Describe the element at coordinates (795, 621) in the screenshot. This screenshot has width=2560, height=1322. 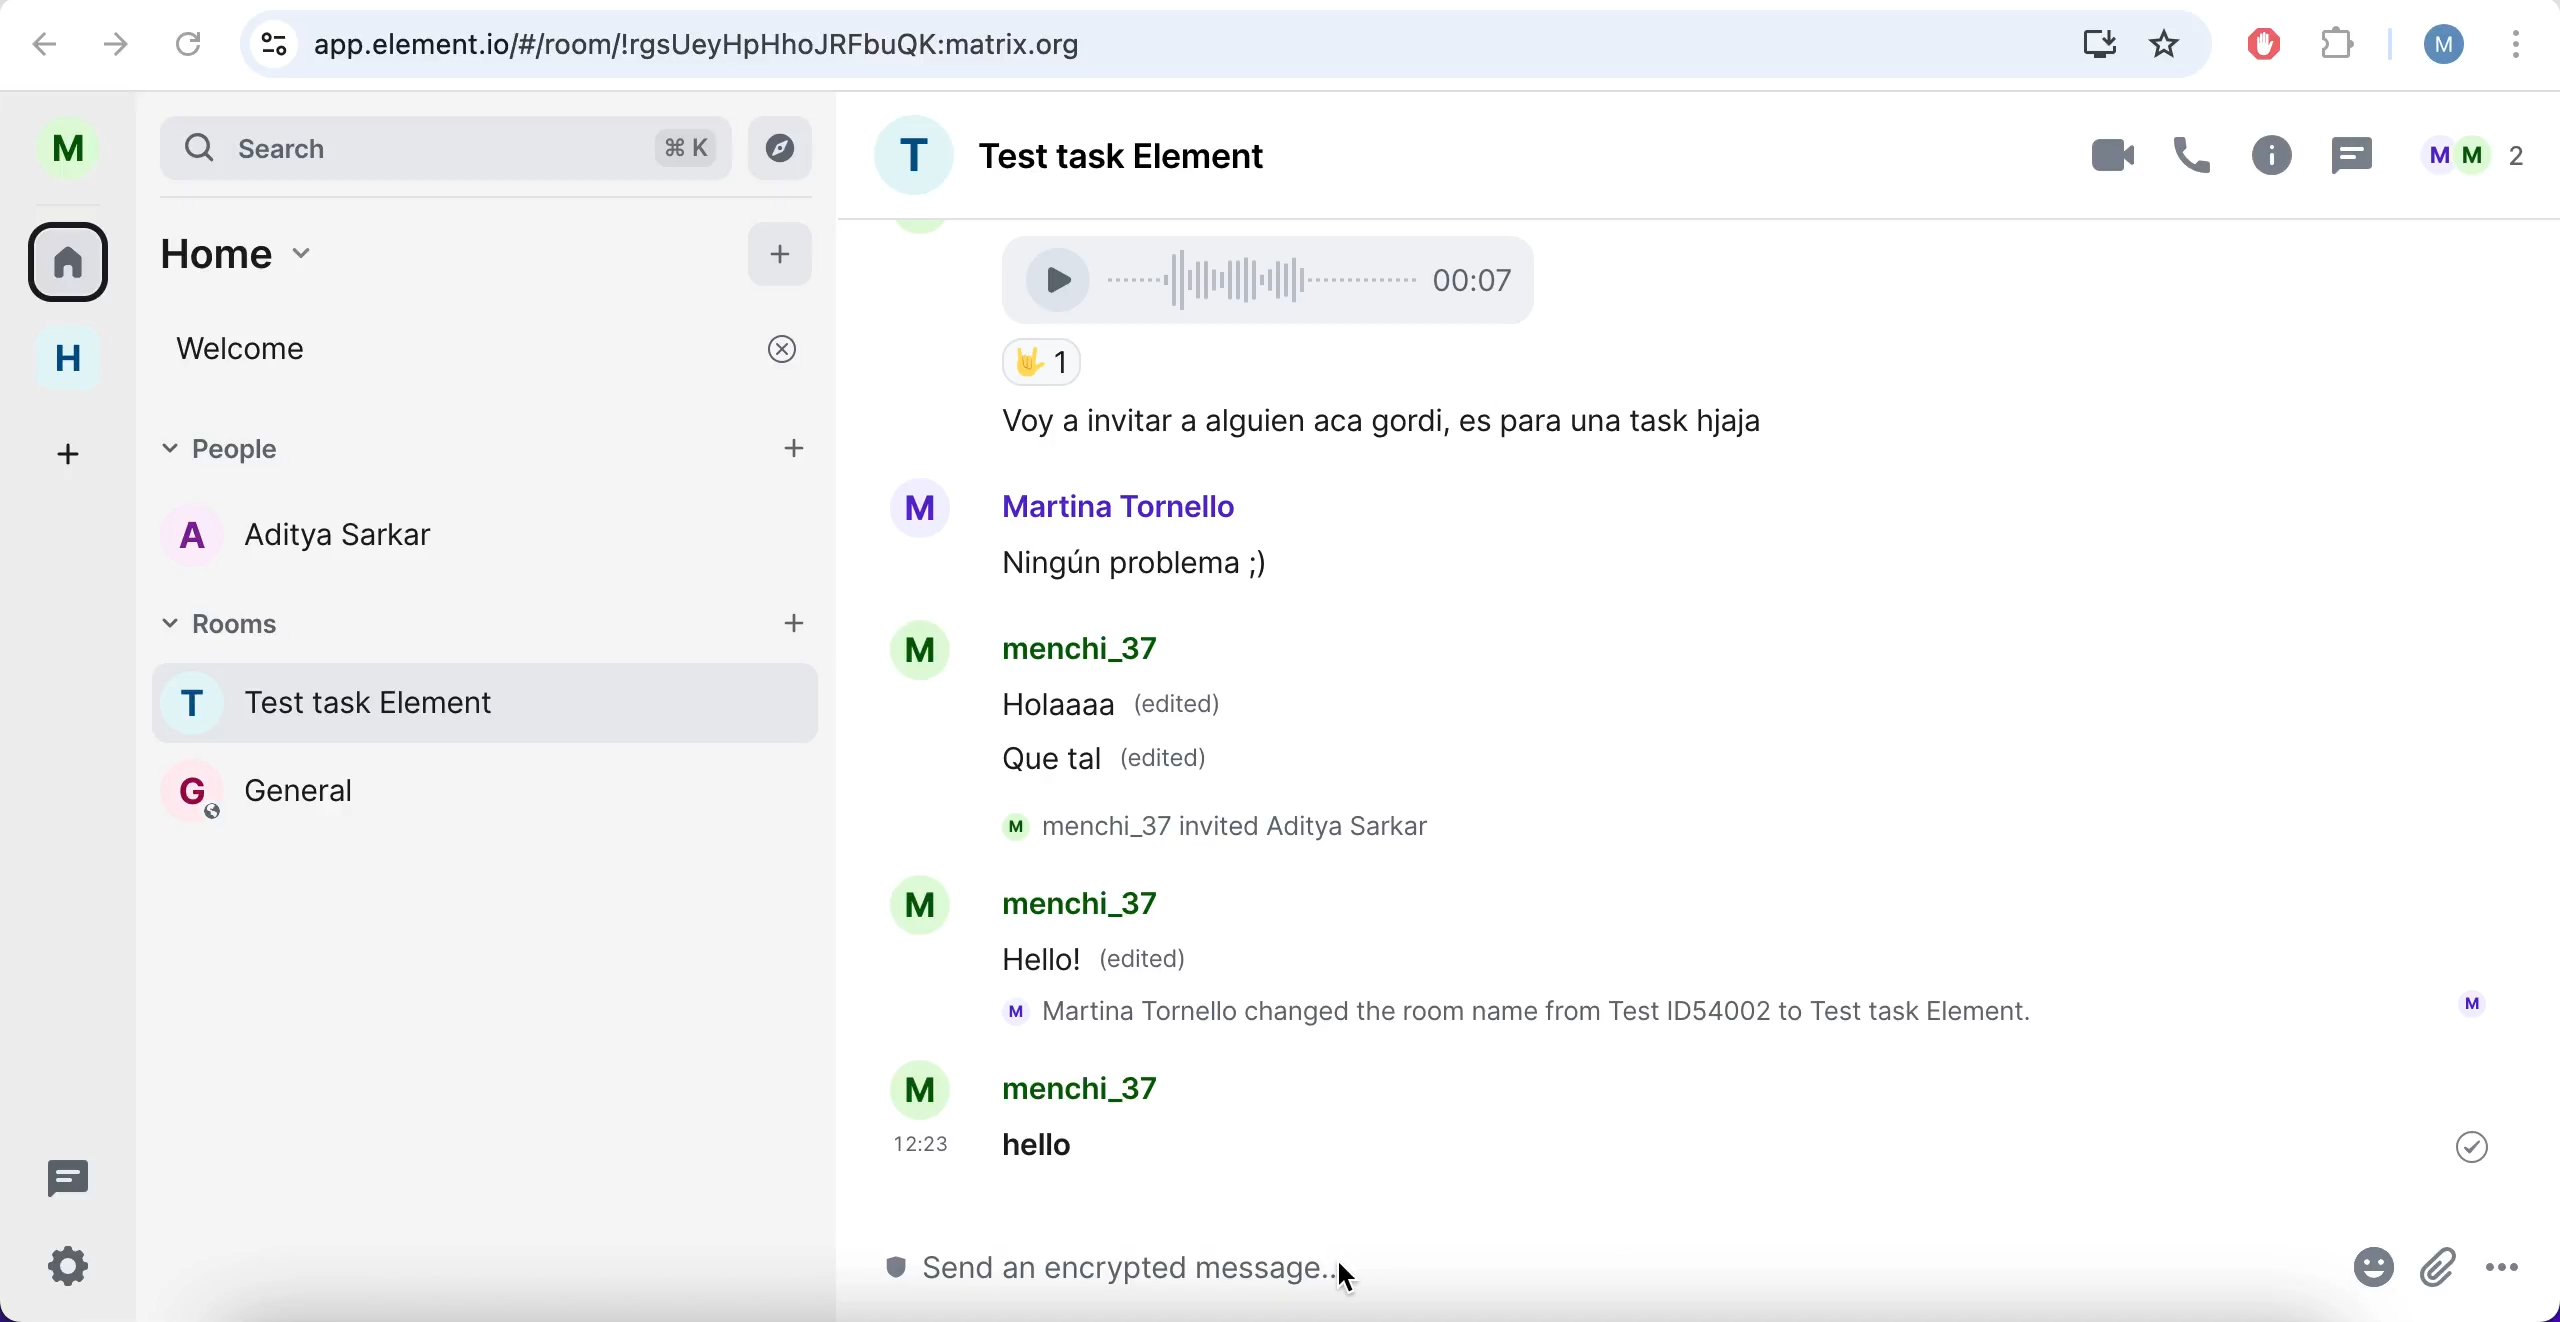
I see `add` at that location.